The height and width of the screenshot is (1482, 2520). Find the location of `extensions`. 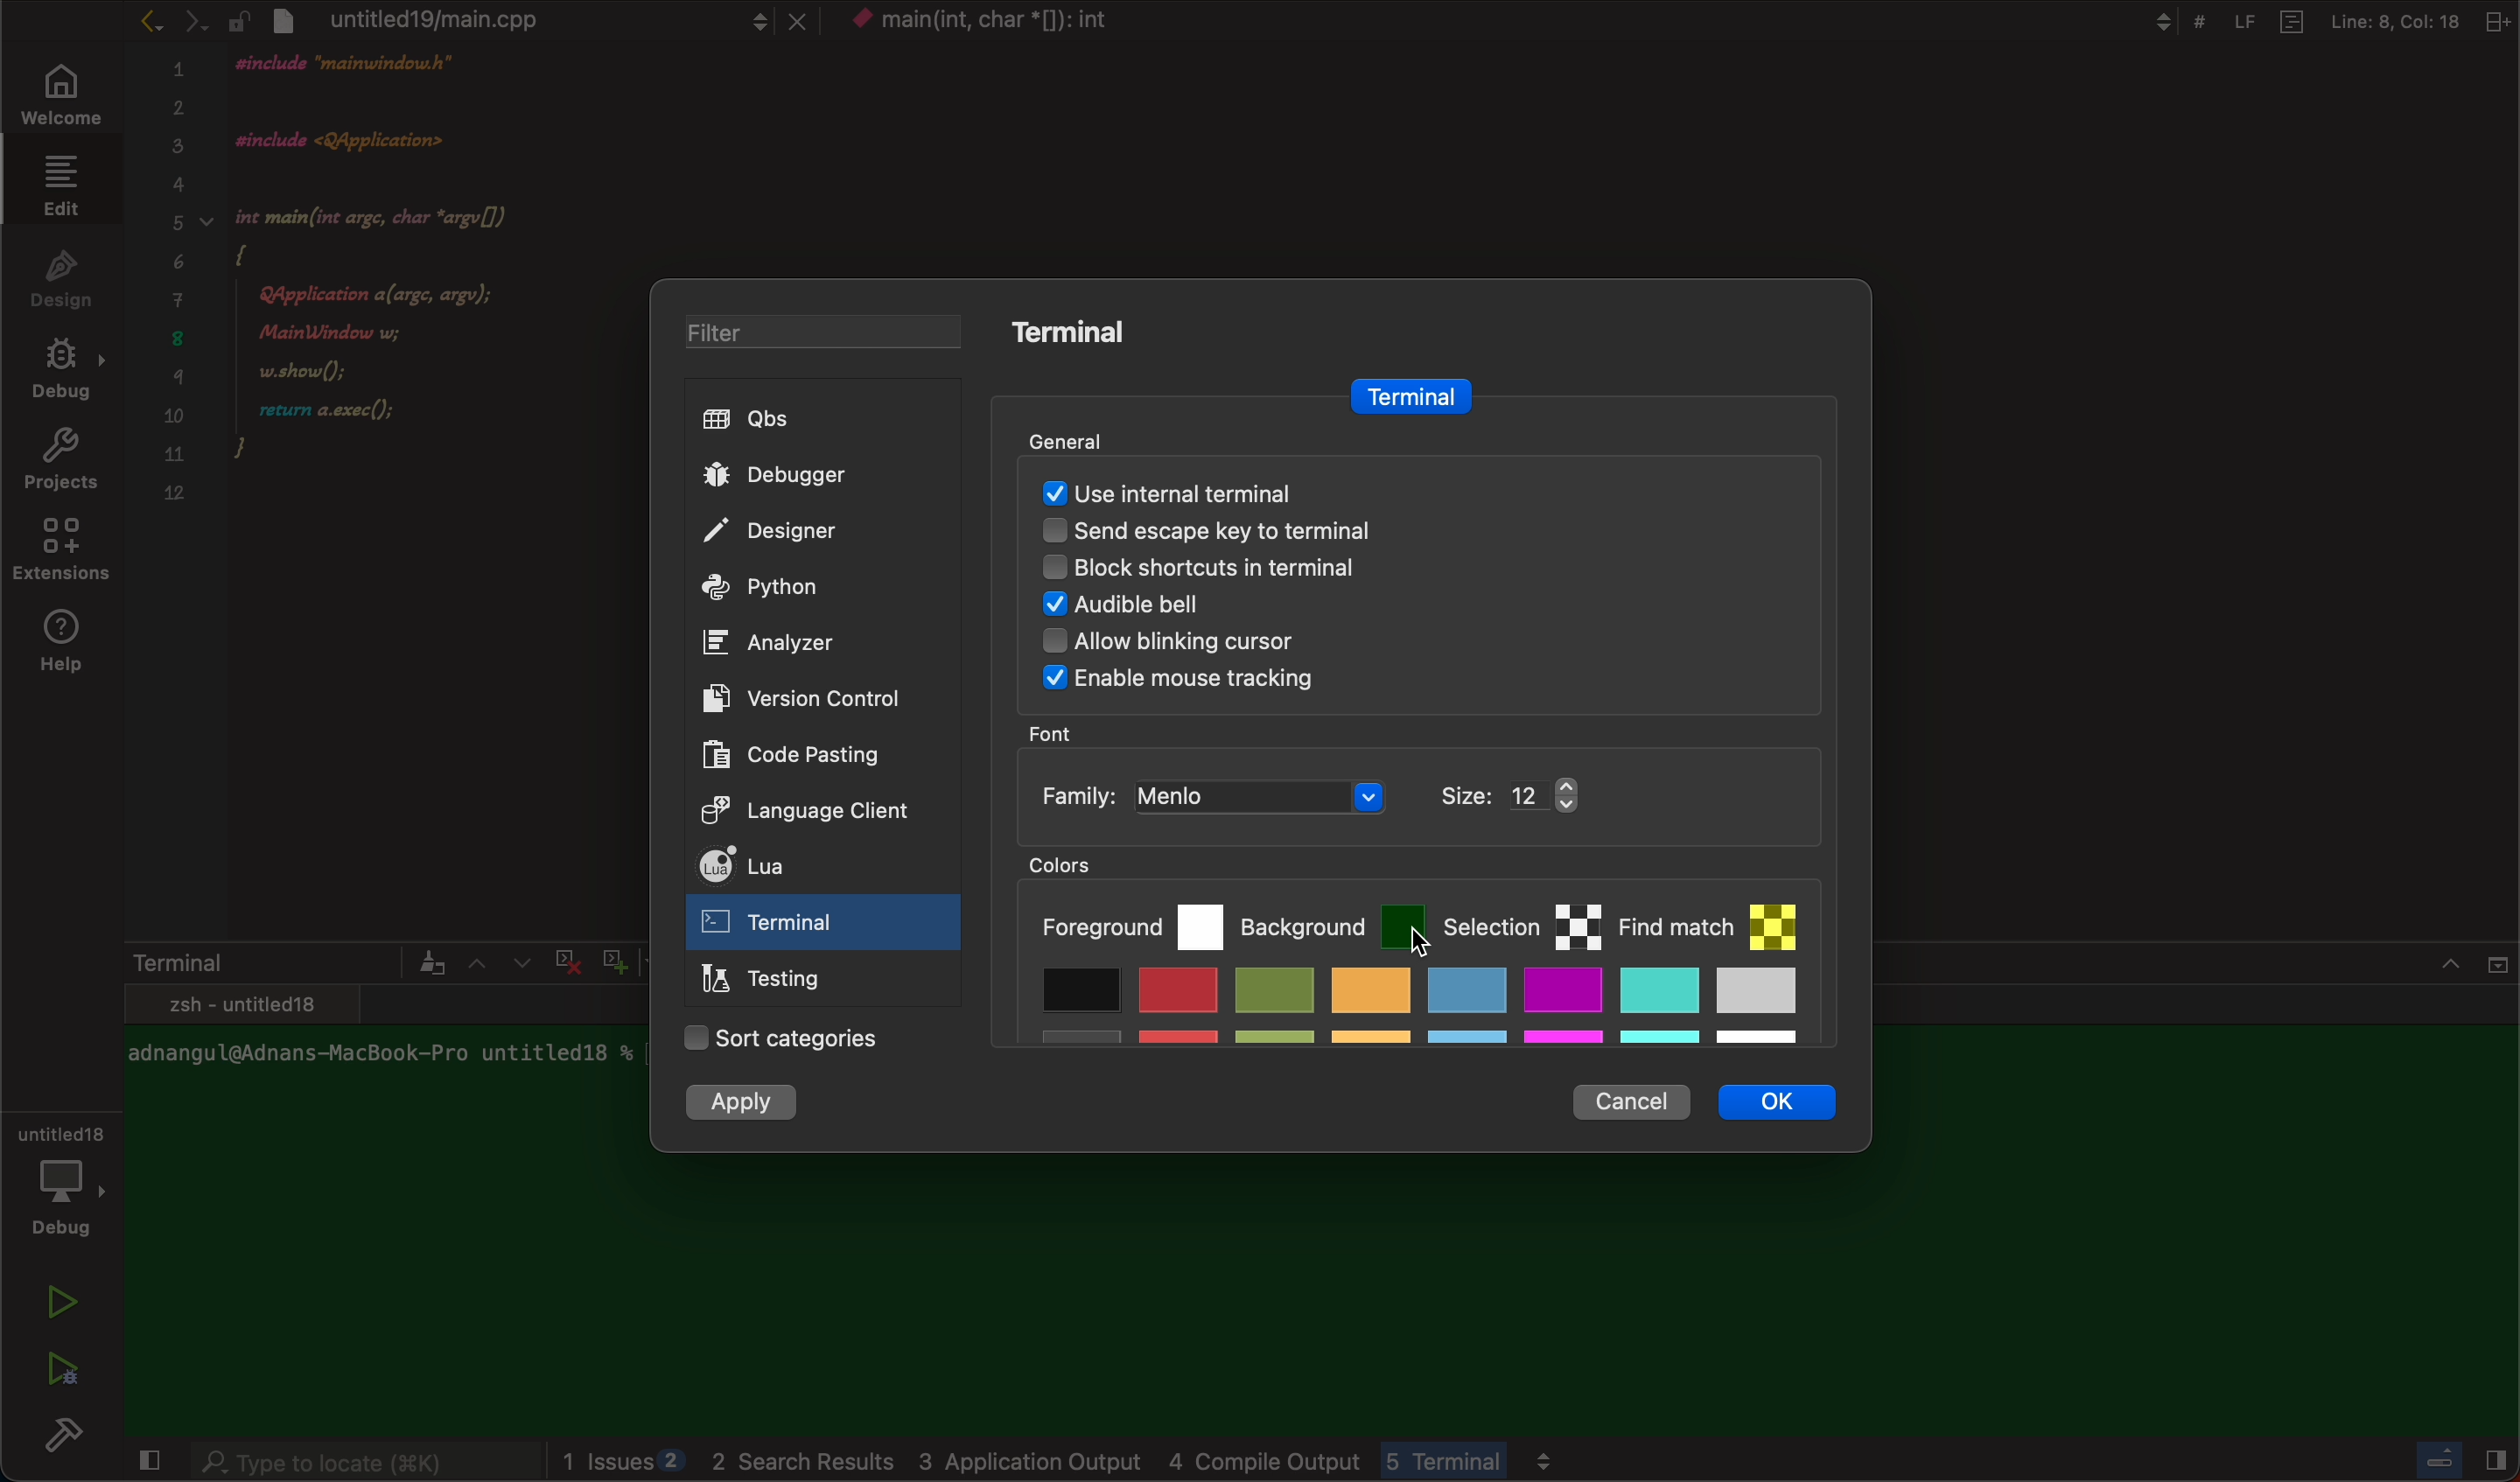

extensions is located at coordinates (64, 555).